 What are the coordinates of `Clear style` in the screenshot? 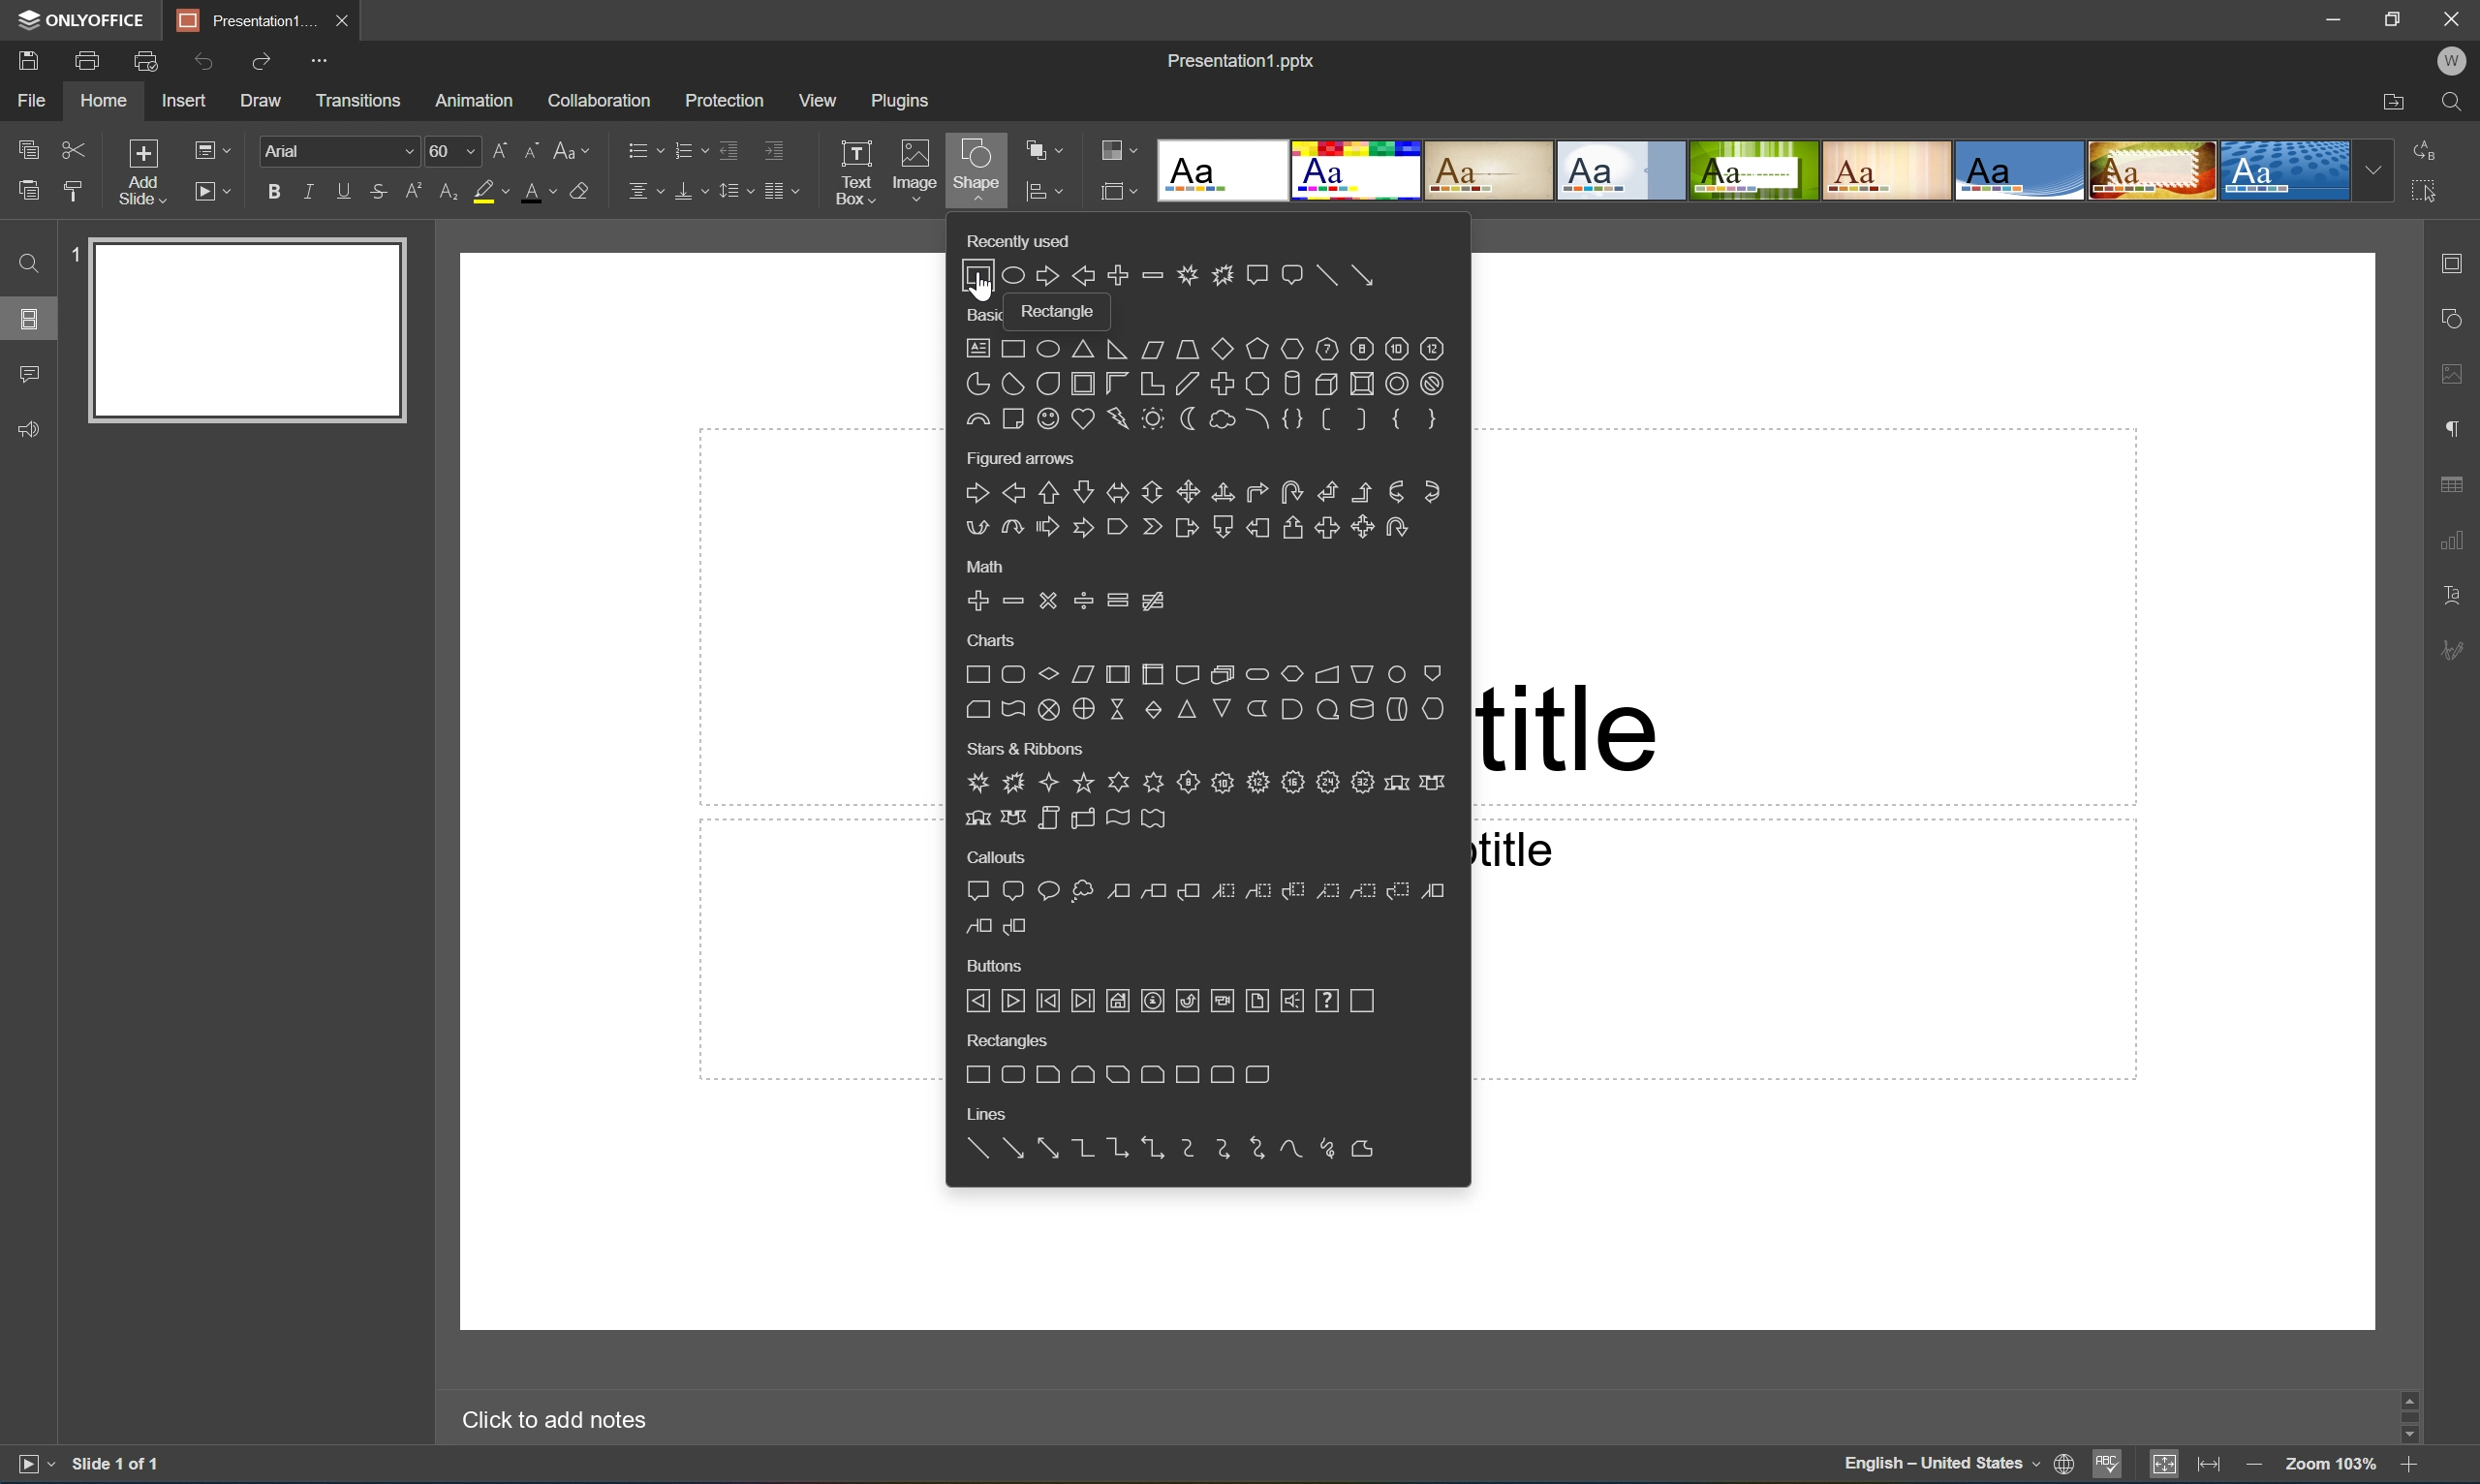 It's located at (591, 192).